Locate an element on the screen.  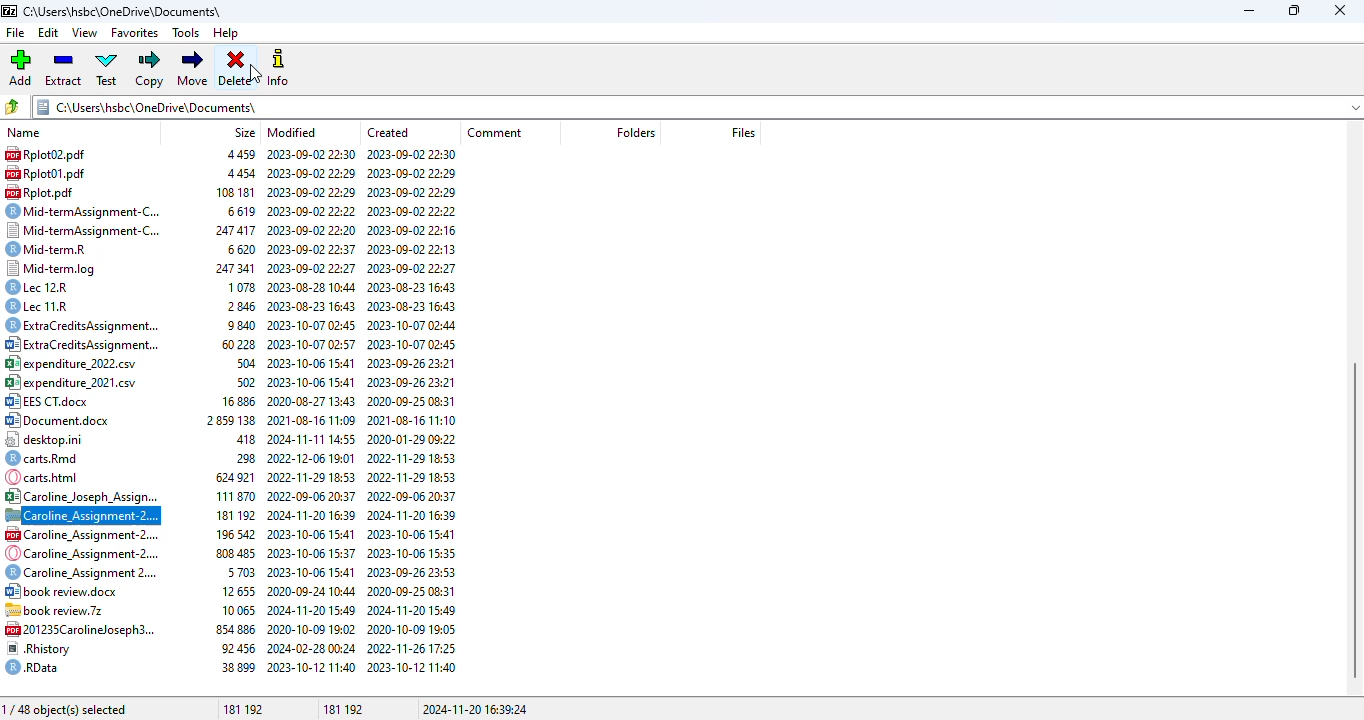
2021-08-16 11:09 is located at coordinates (311, 421).